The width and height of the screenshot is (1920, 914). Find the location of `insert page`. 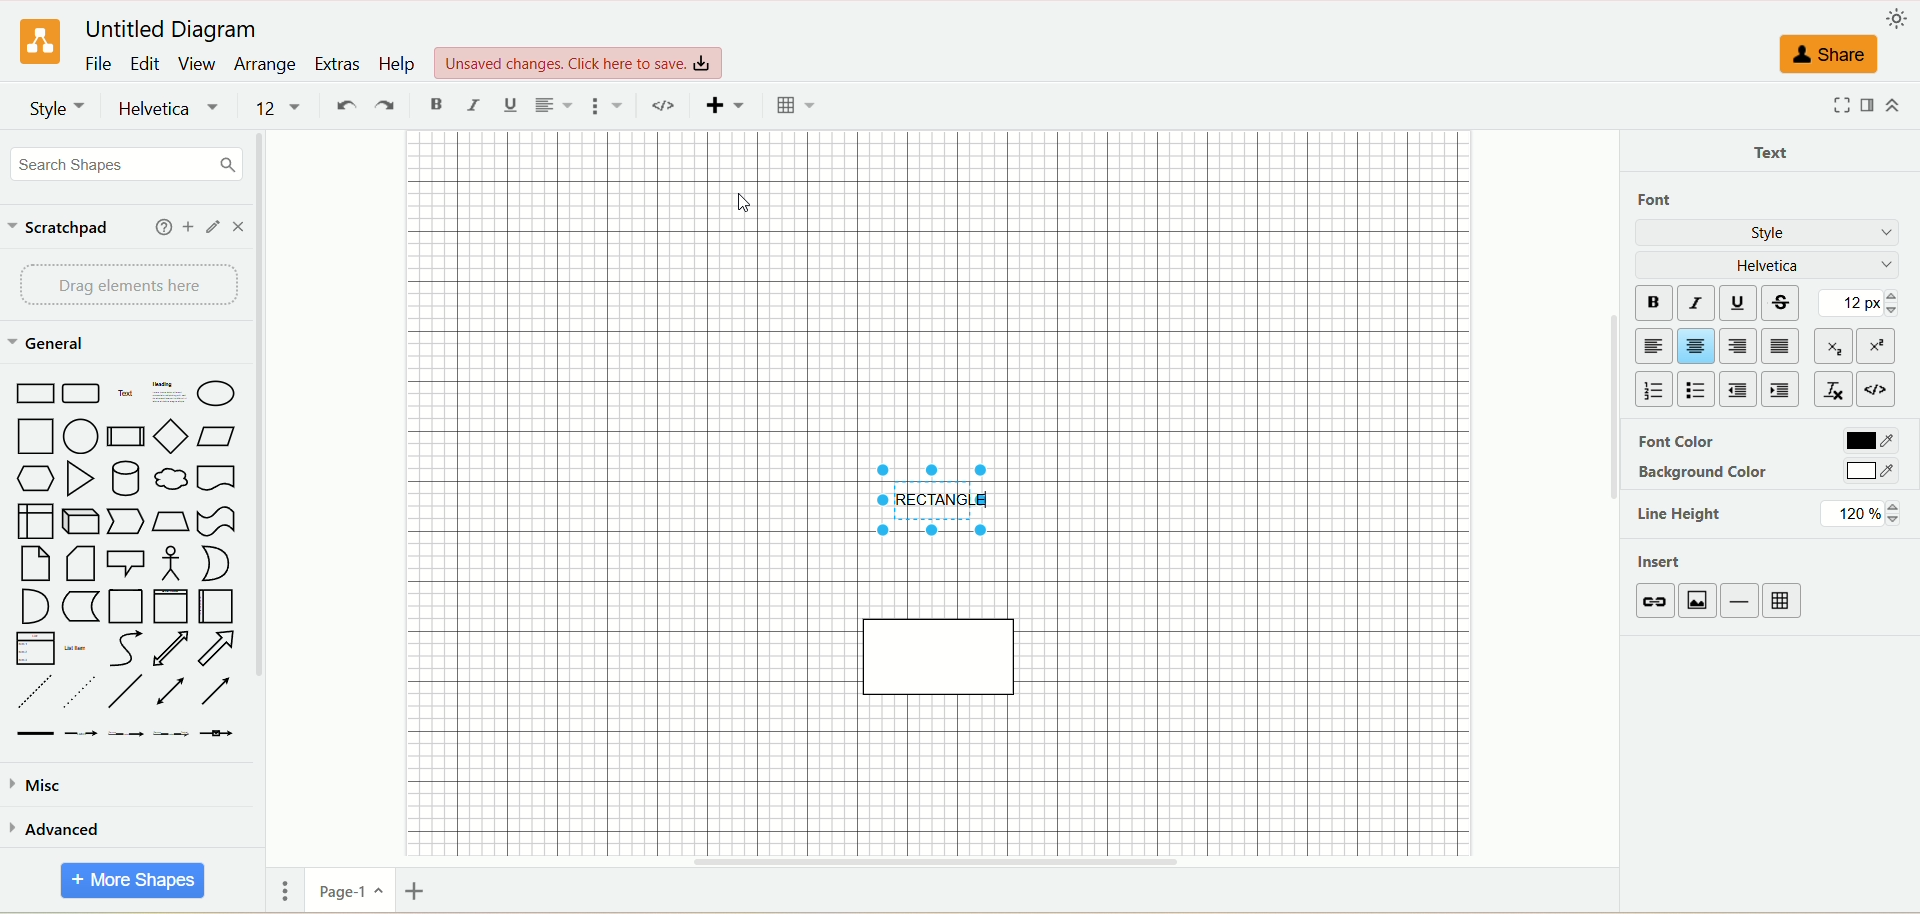

insert page is located at coordinates (413, 894).